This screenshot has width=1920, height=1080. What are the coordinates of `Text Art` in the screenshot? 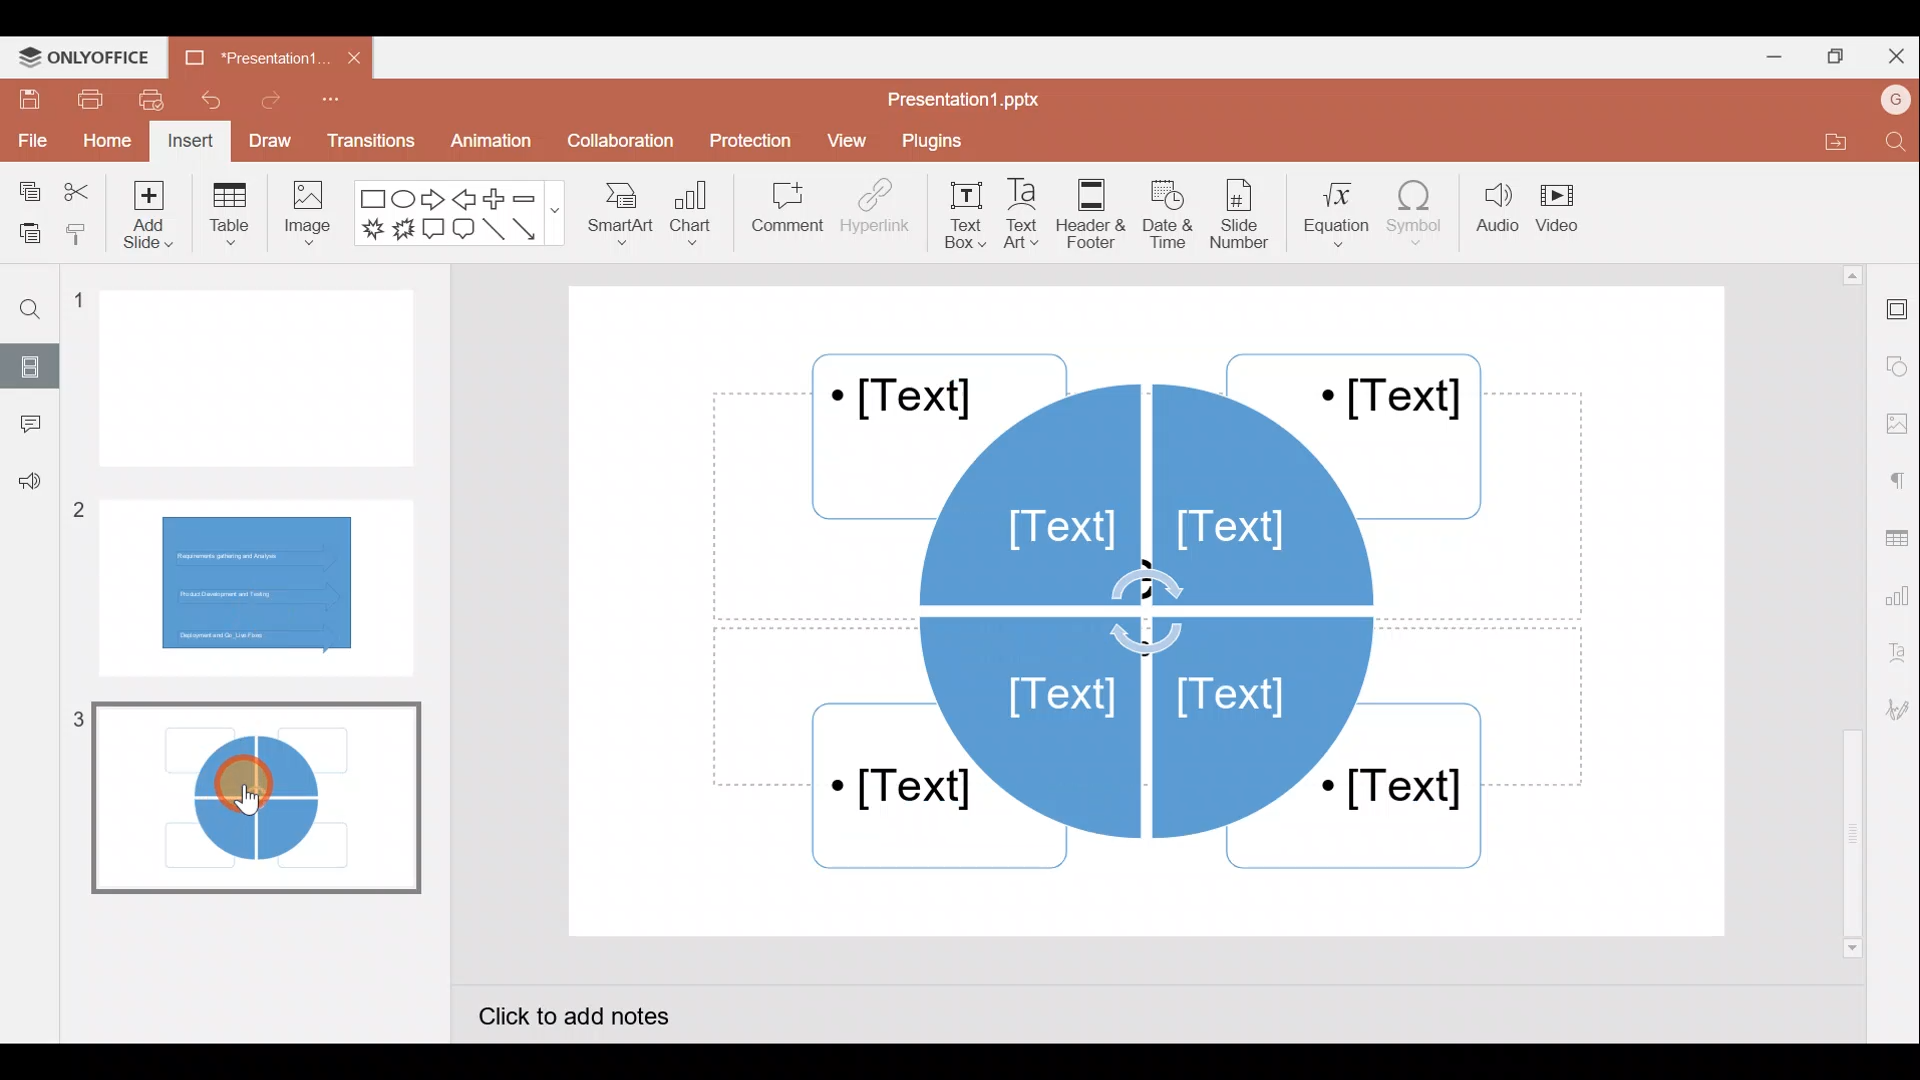 It's located at (1028, 215).